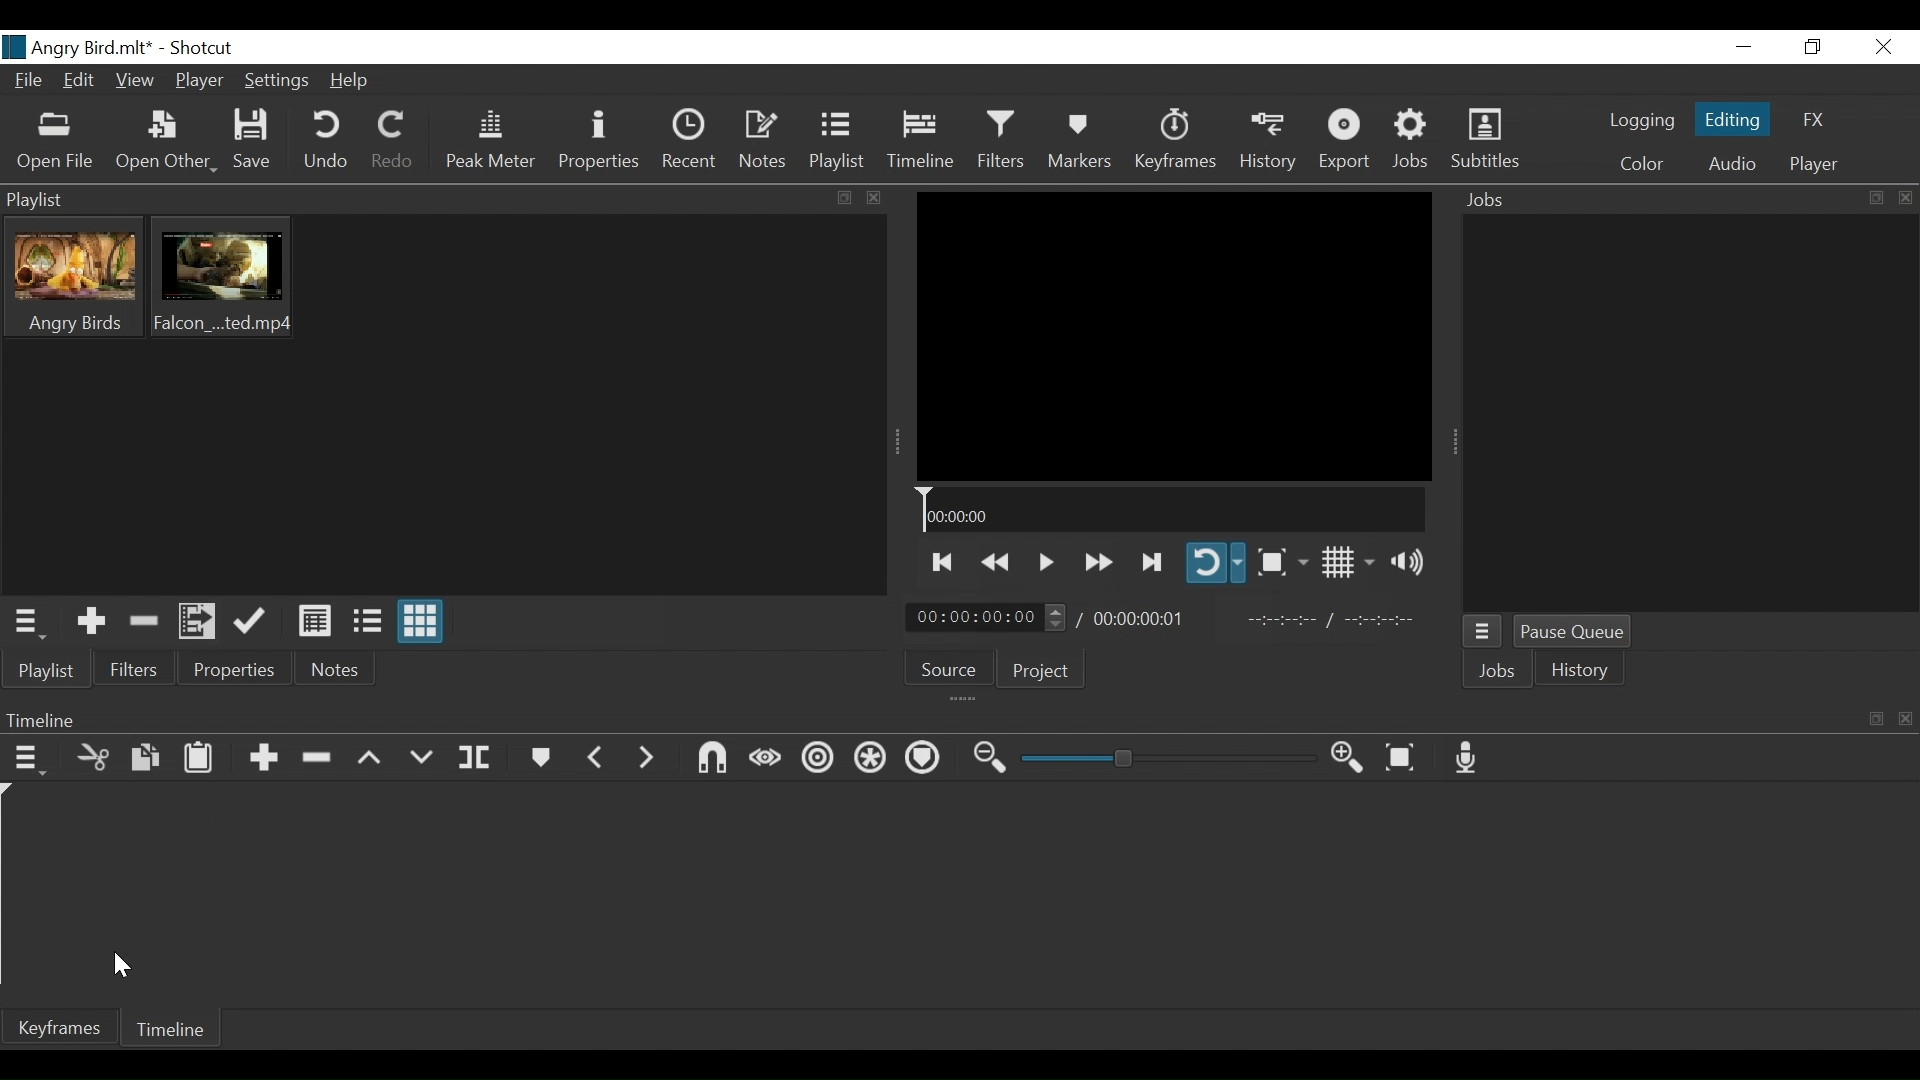 Image resolution: width=1920 pixels, height=1080 pixels. I want to click on Settings, so click(277, 82).